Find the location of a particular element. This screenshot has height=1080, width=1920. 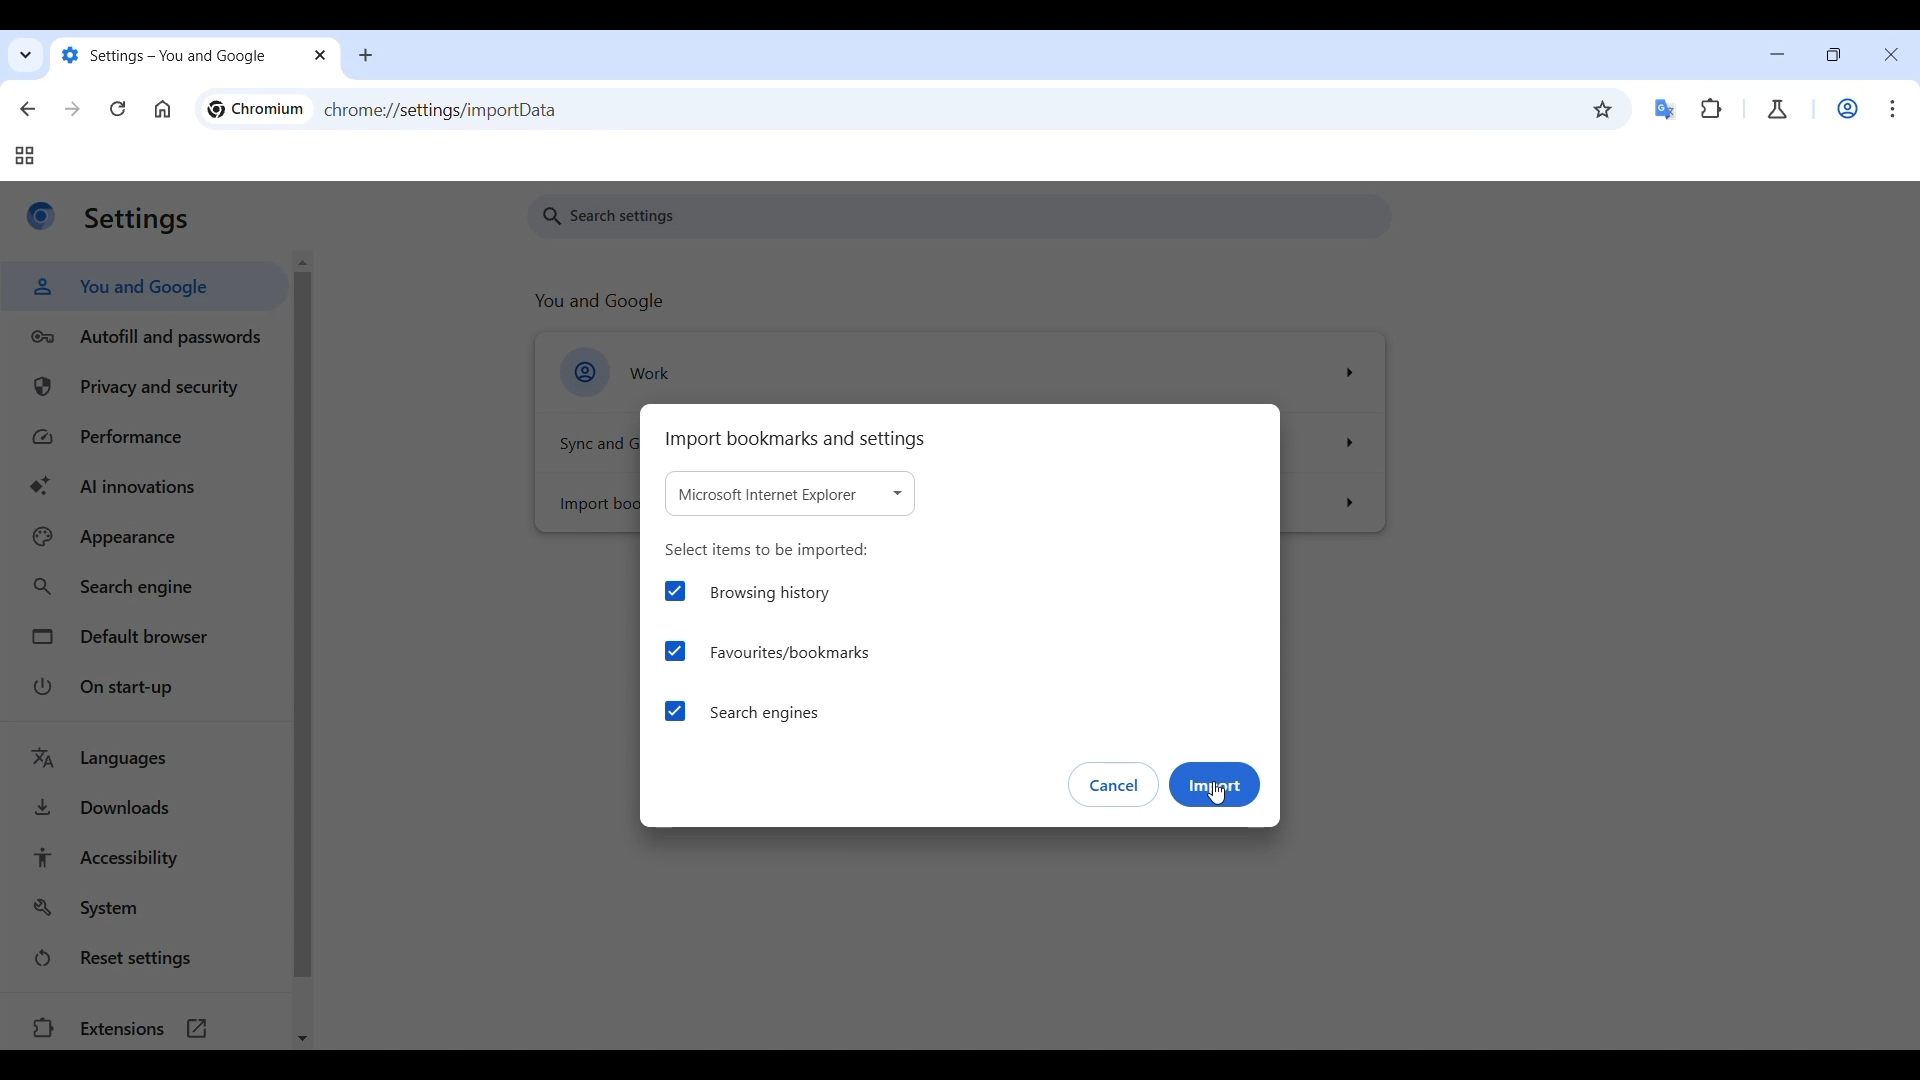

Autofill and passwords is located at coordinates (146, 338).